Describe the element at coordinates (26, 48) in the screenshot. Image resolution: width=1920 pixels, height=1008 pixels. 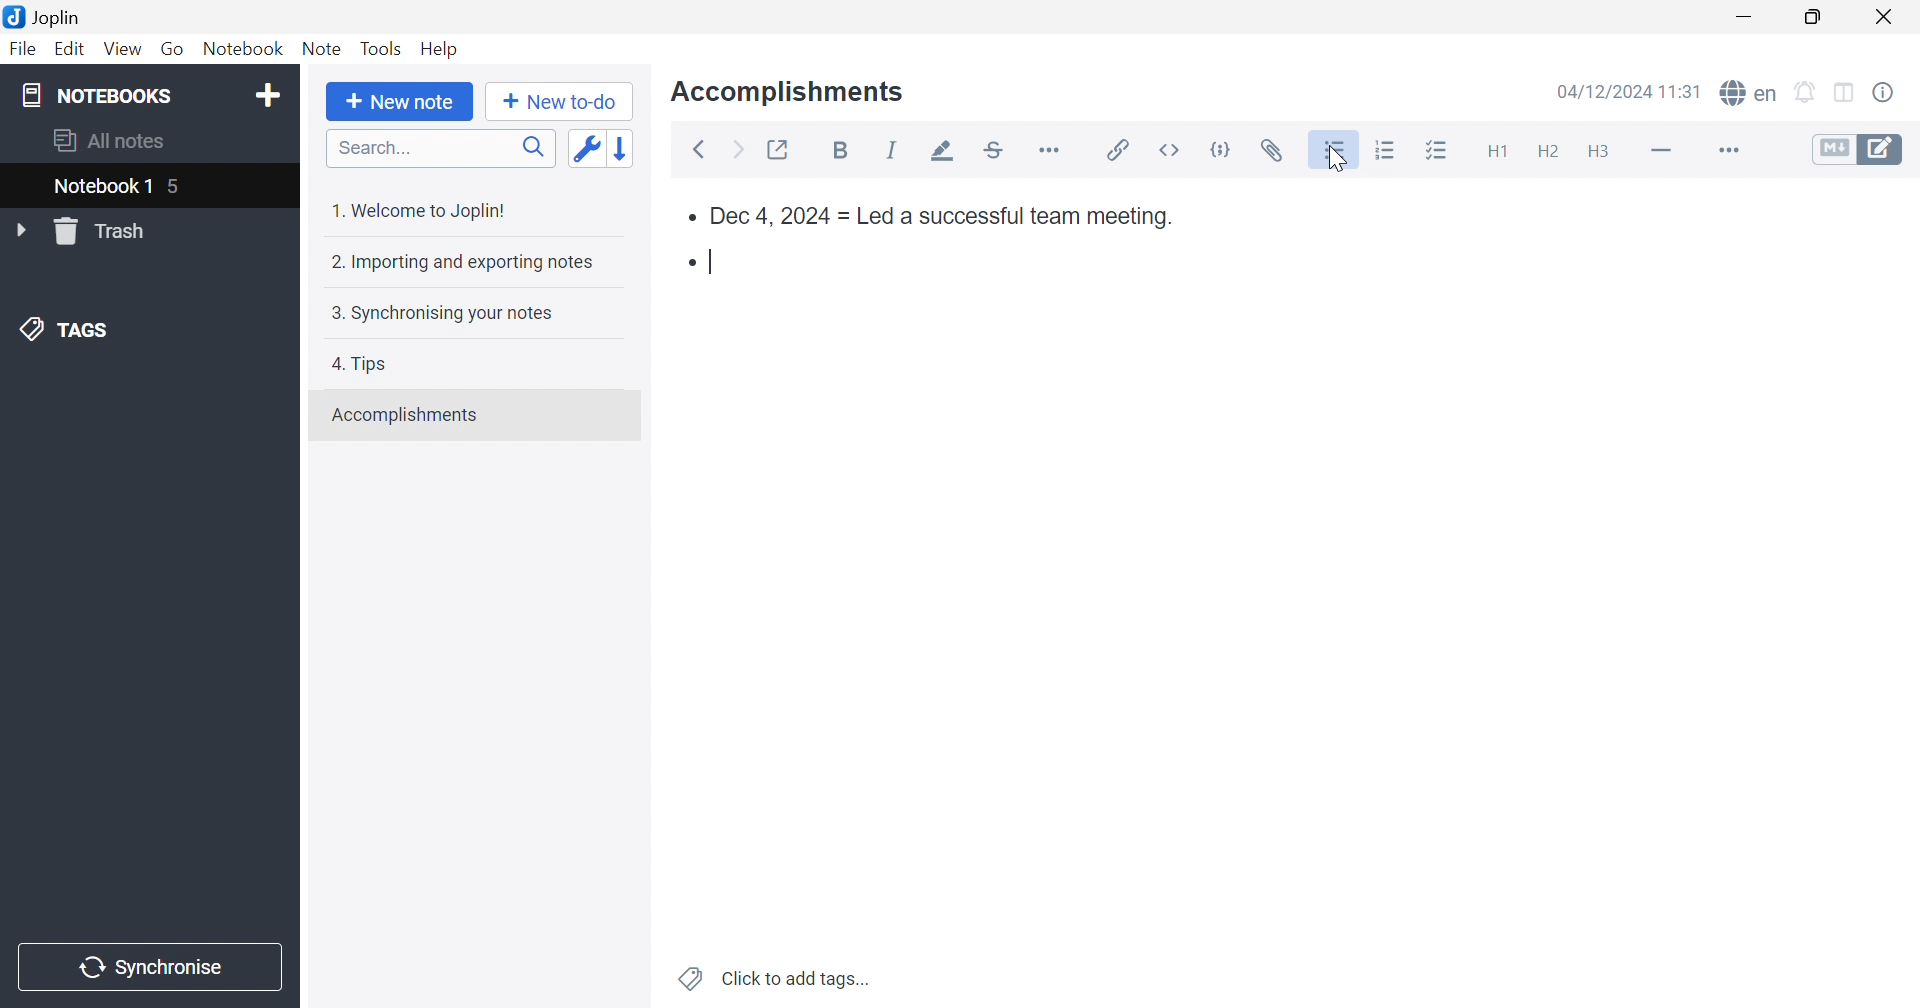
I see `File` at that location.